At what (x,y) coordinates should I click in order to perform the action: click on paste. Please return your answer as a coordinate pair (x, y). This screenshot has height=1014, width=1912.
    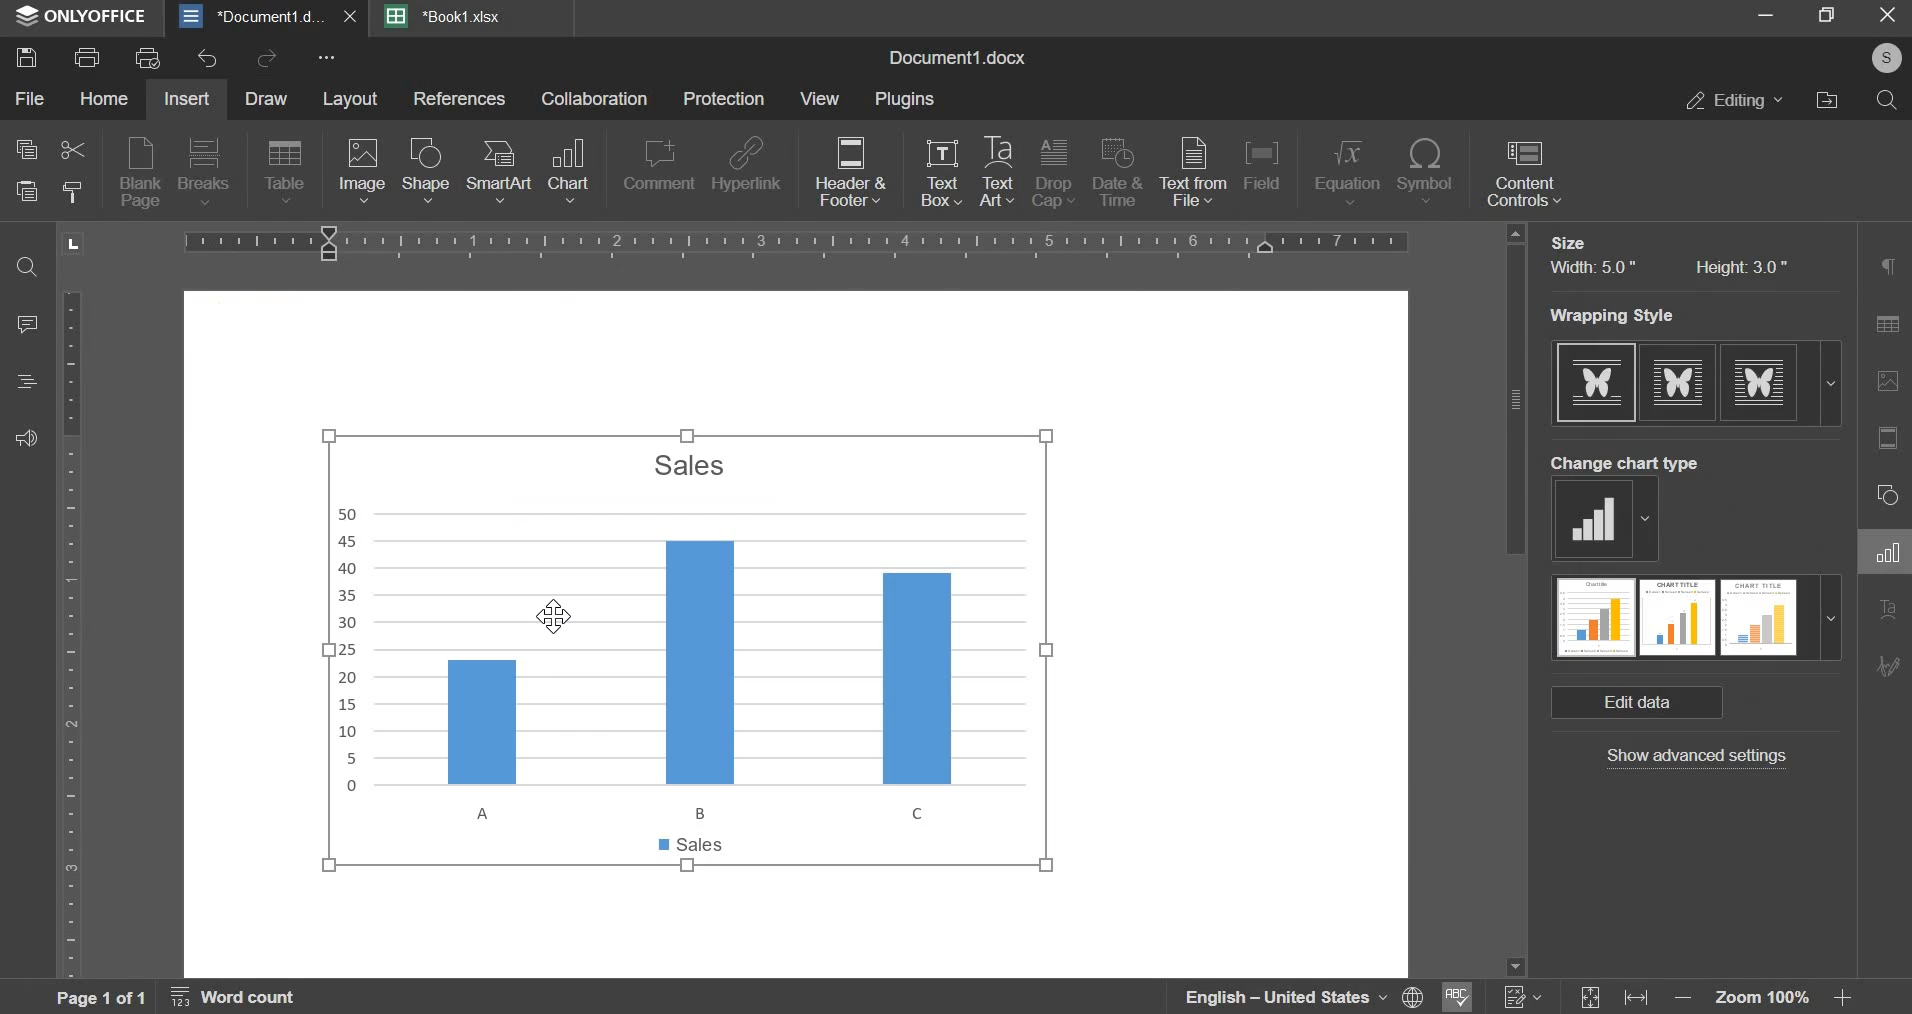
    Looking at the image, I should click on (25, 191).